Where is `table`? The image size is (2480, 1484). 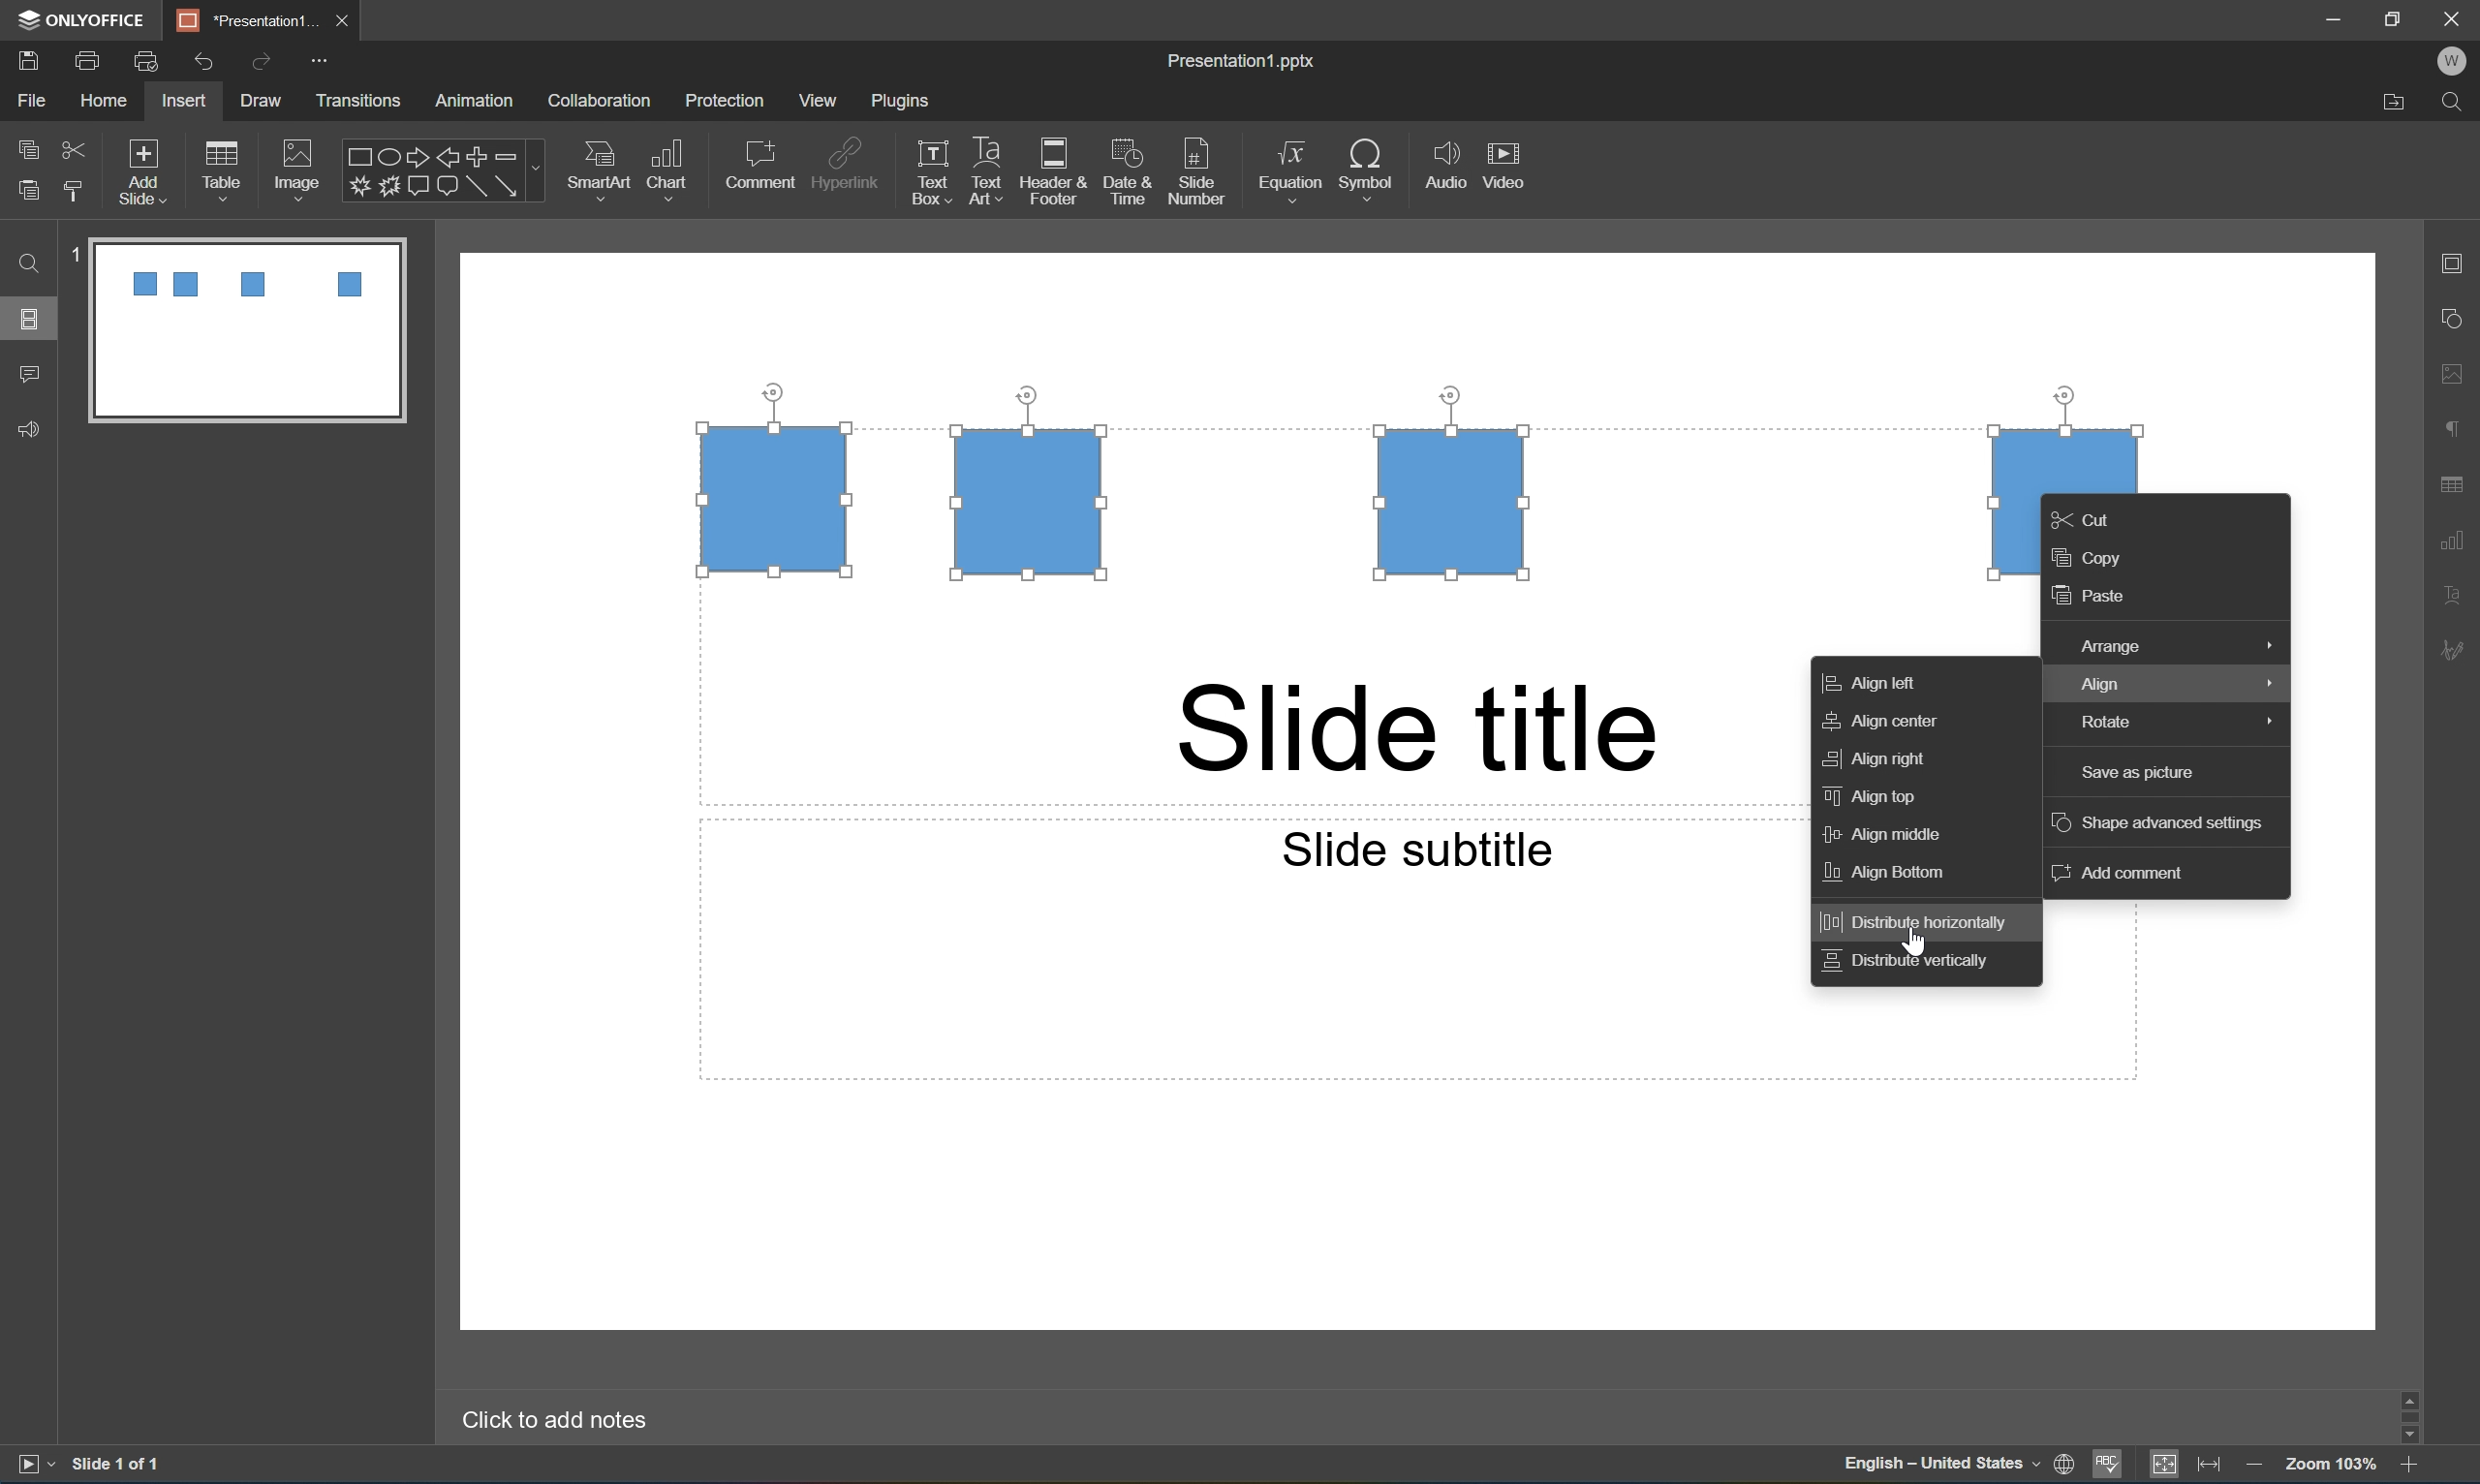
table is located at coordinates (230, 165).